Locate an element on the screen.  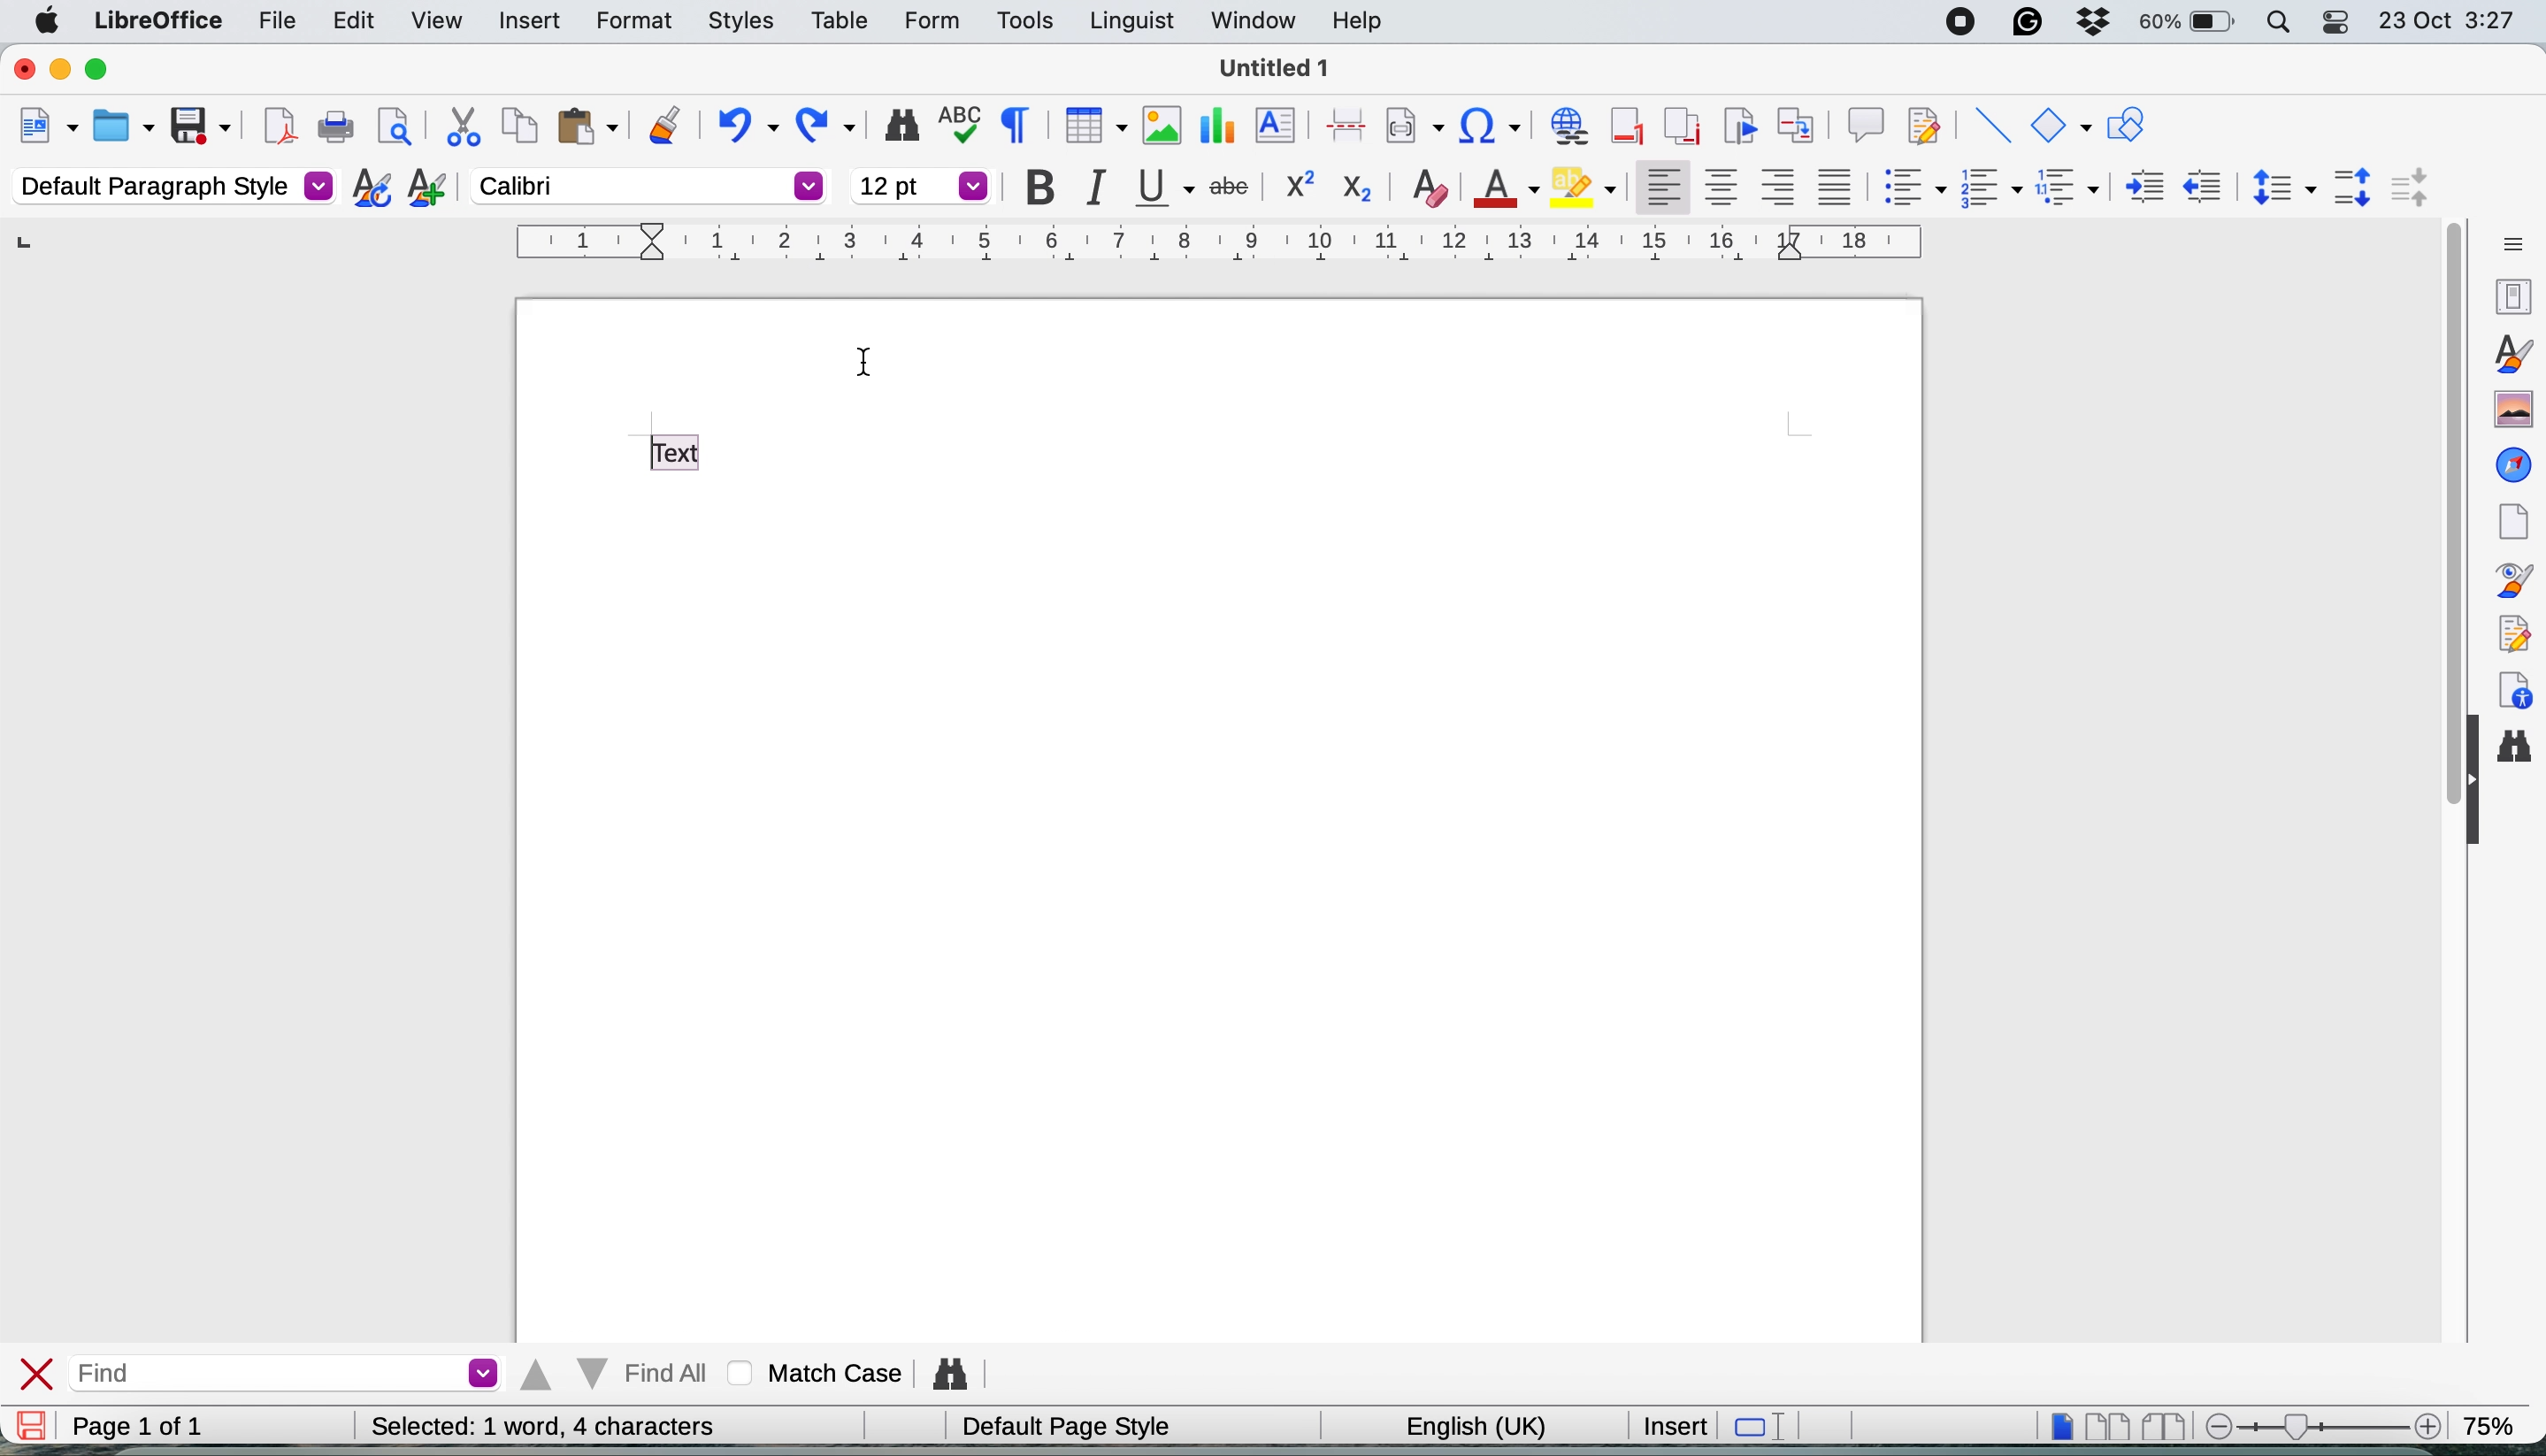
page 1 of 1 is located at coordinates (135, 1427).